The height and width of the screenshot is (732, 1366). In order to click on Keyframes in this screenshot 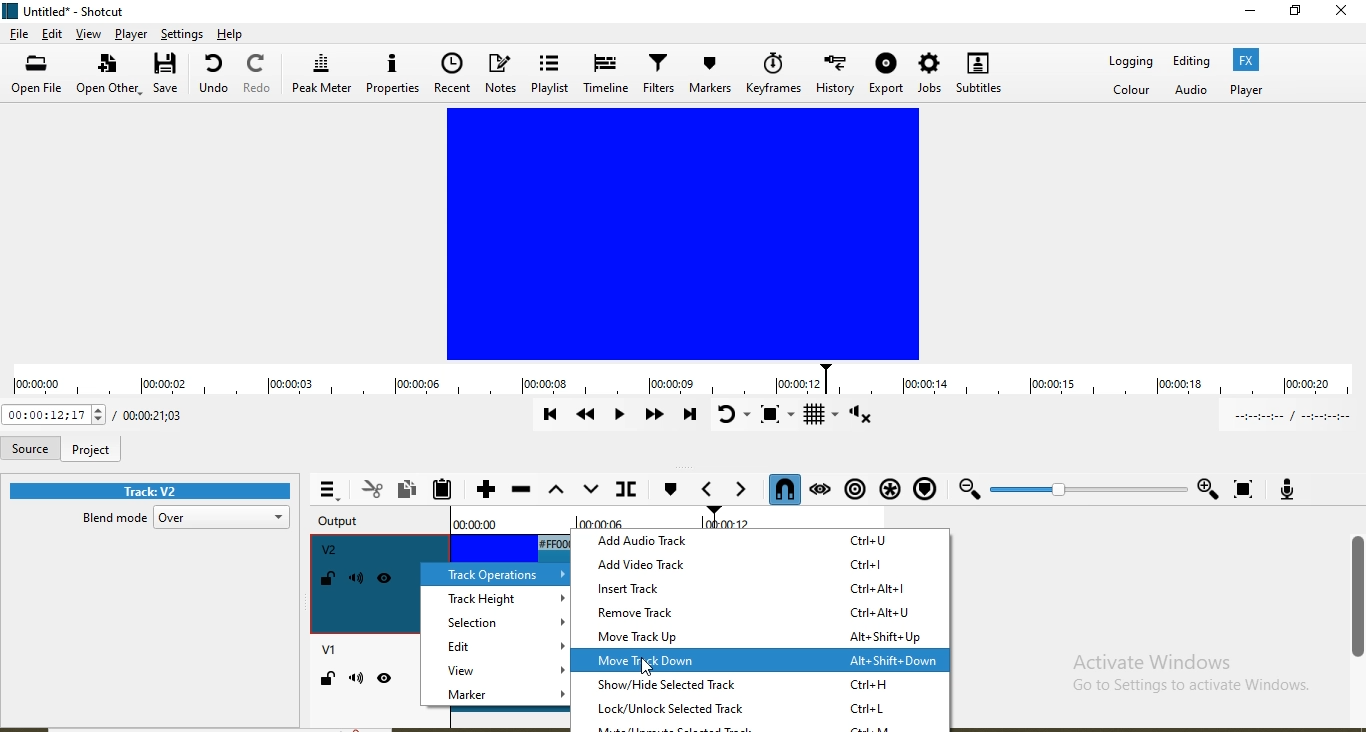, I will do `click(773, 73)`.